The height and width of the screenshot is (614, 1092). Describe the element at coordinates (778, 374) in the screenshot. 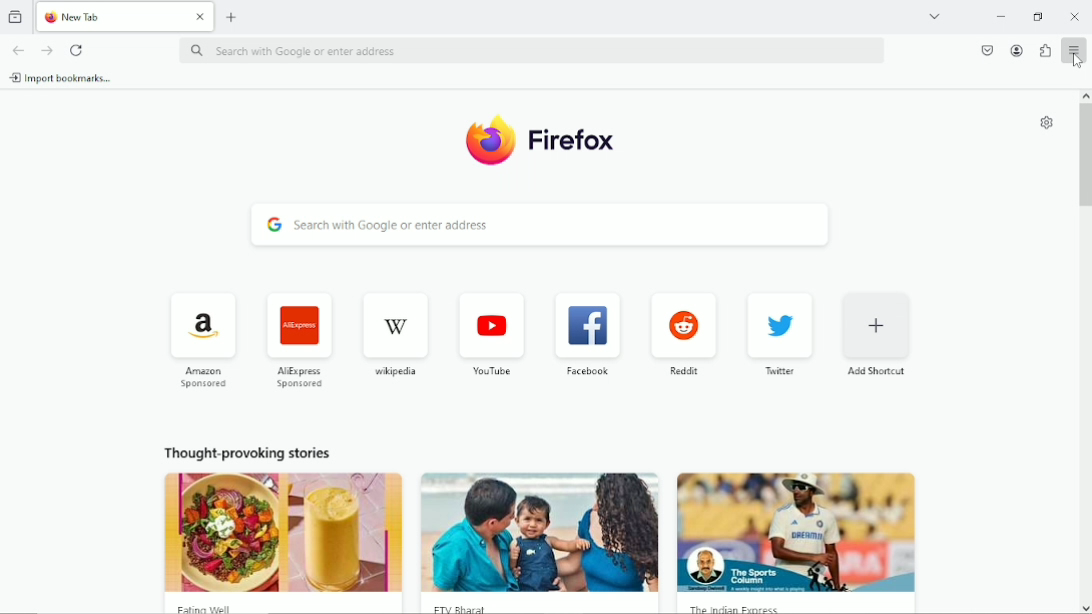

I see `twitter` at that location.